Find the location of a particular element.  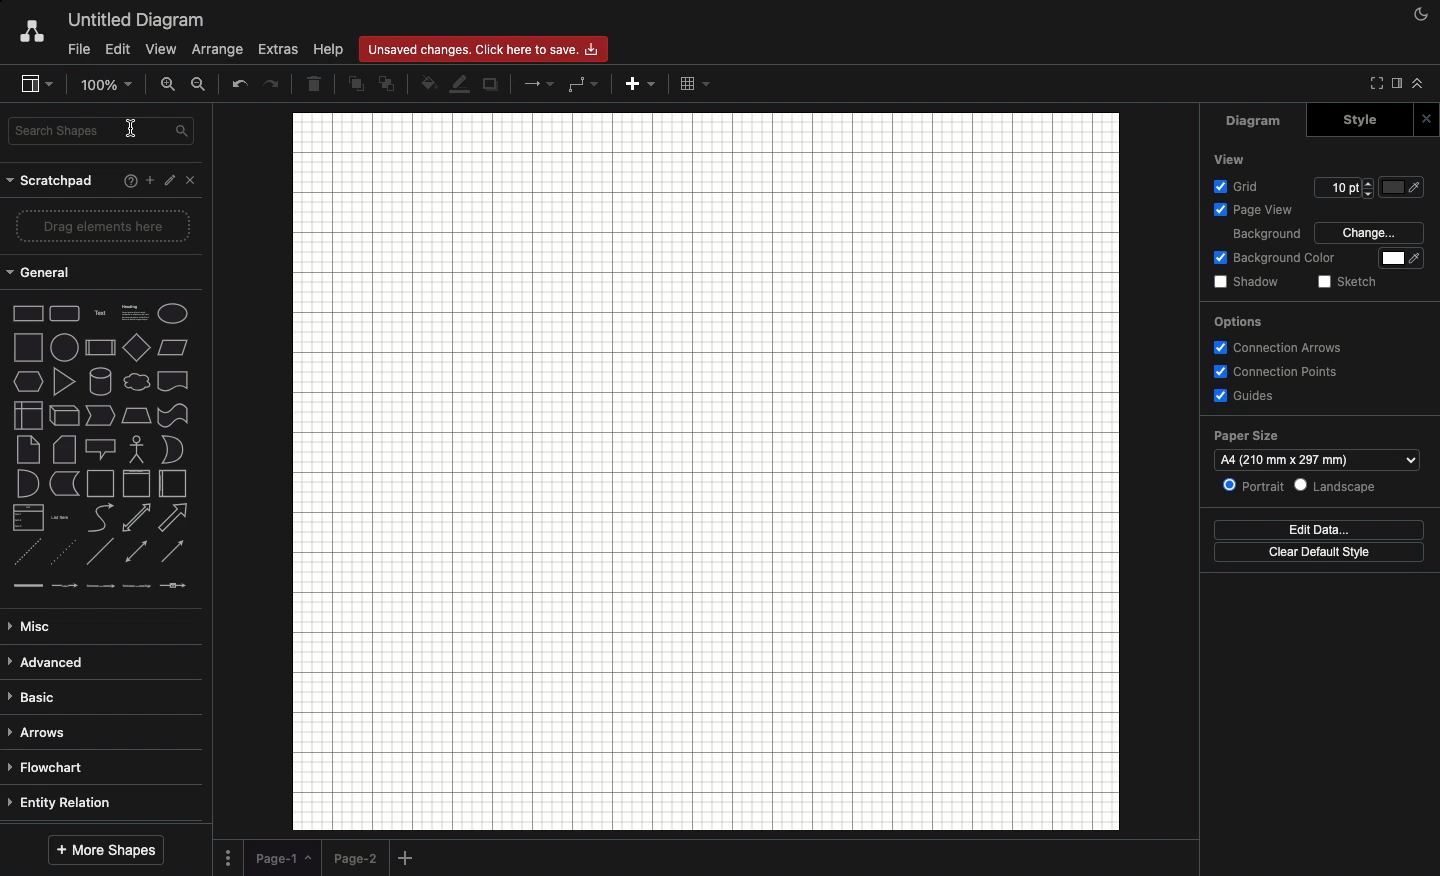

Paper size is located at coordinates (1316, 446).